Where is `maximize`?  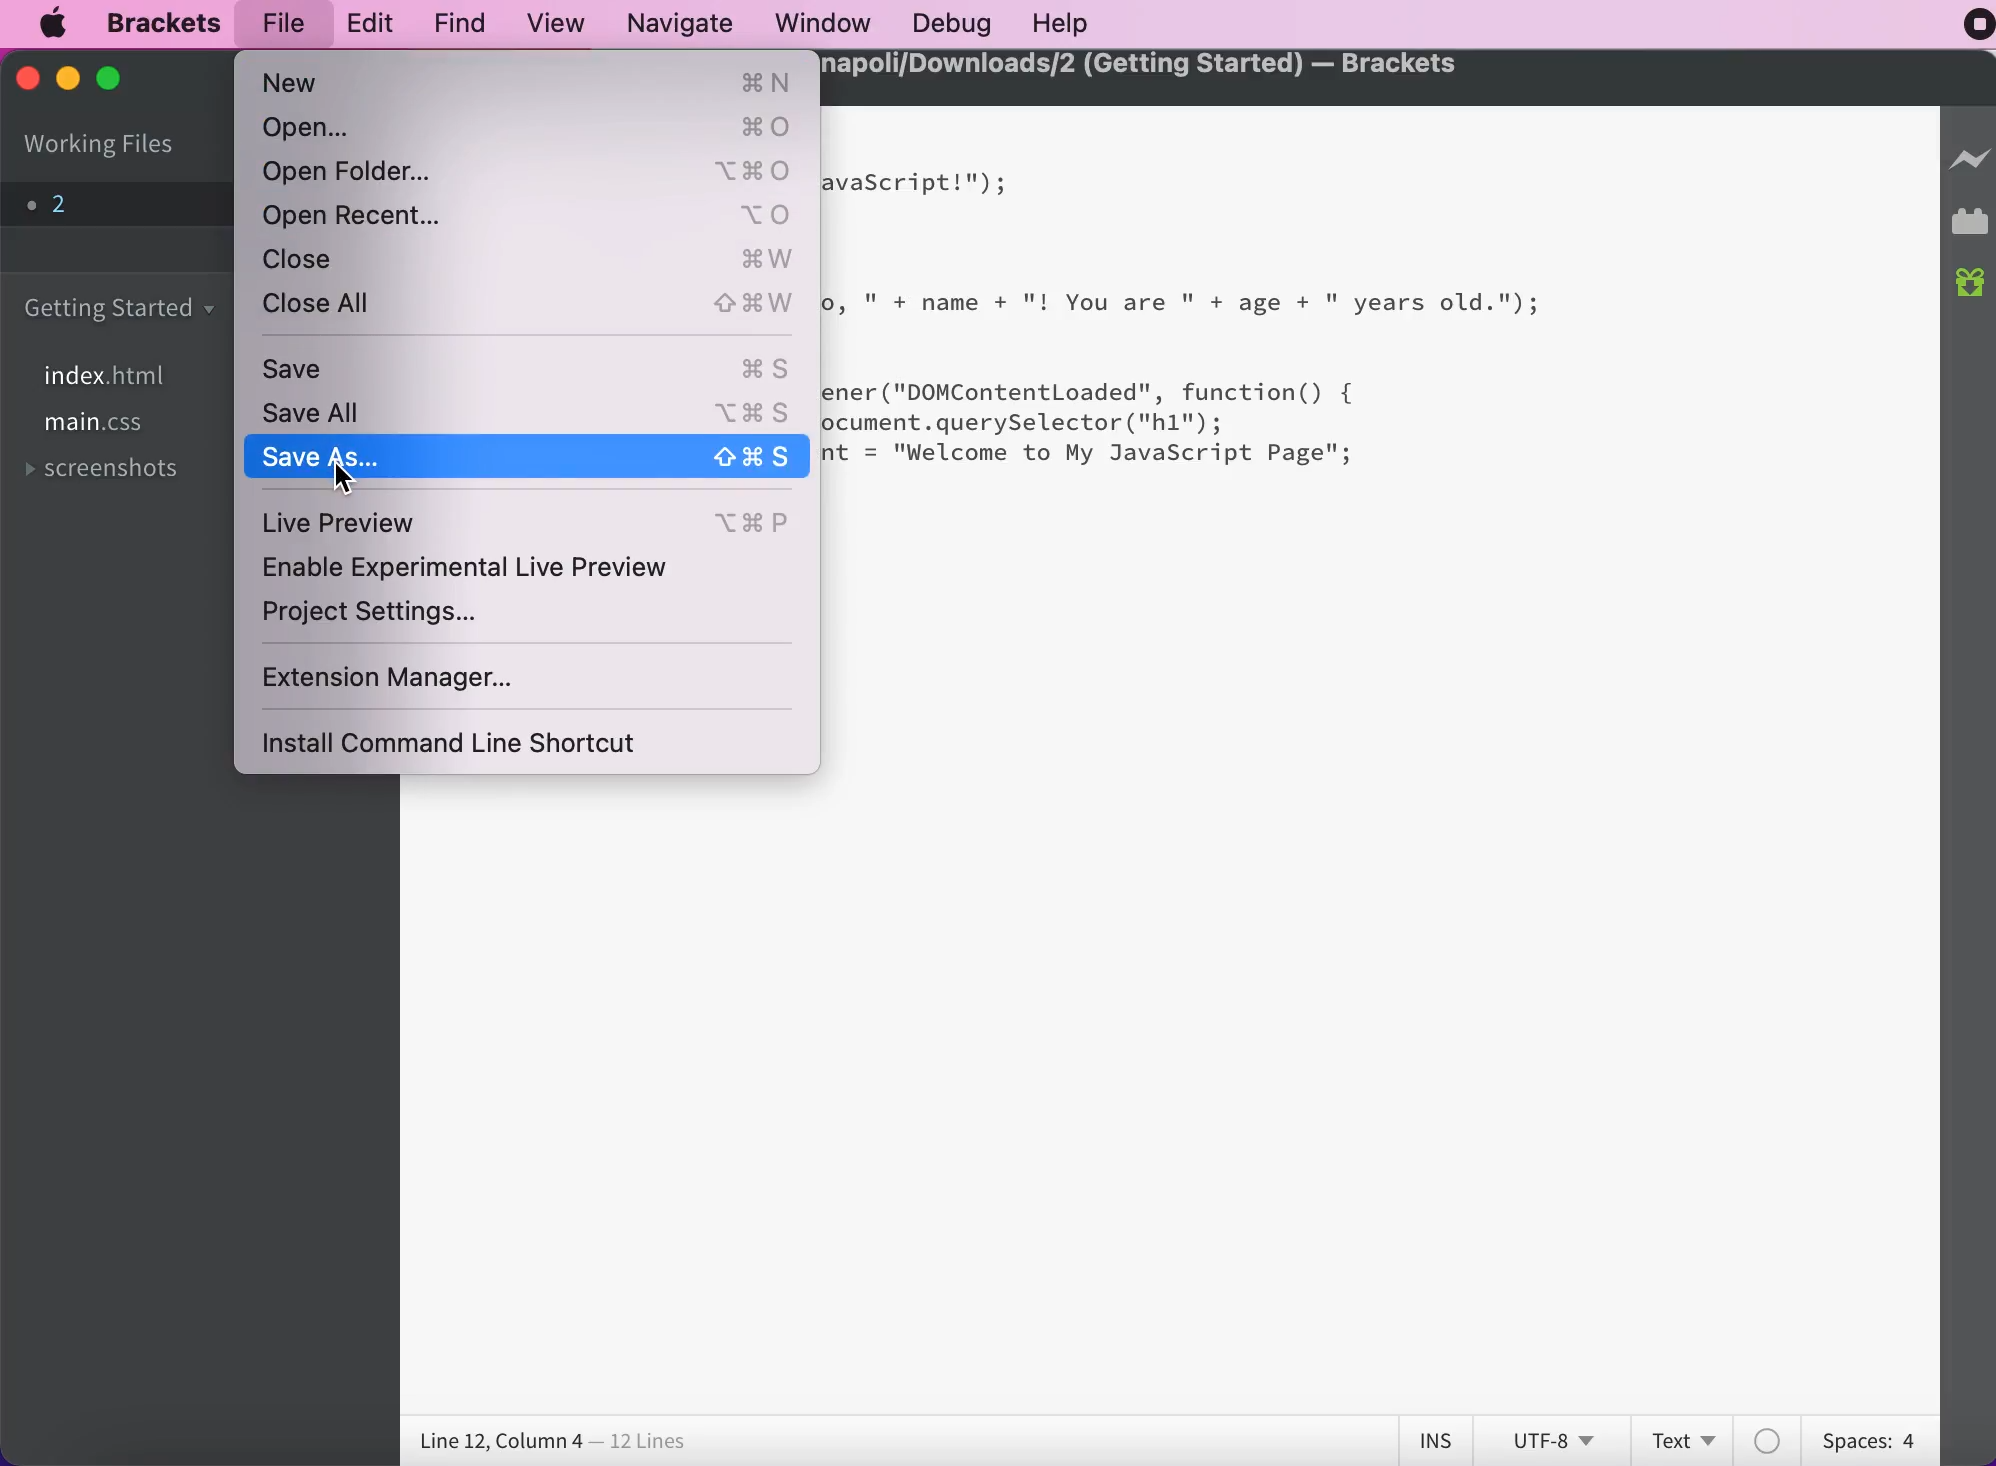 maximize is located at coordinates (122, 80).